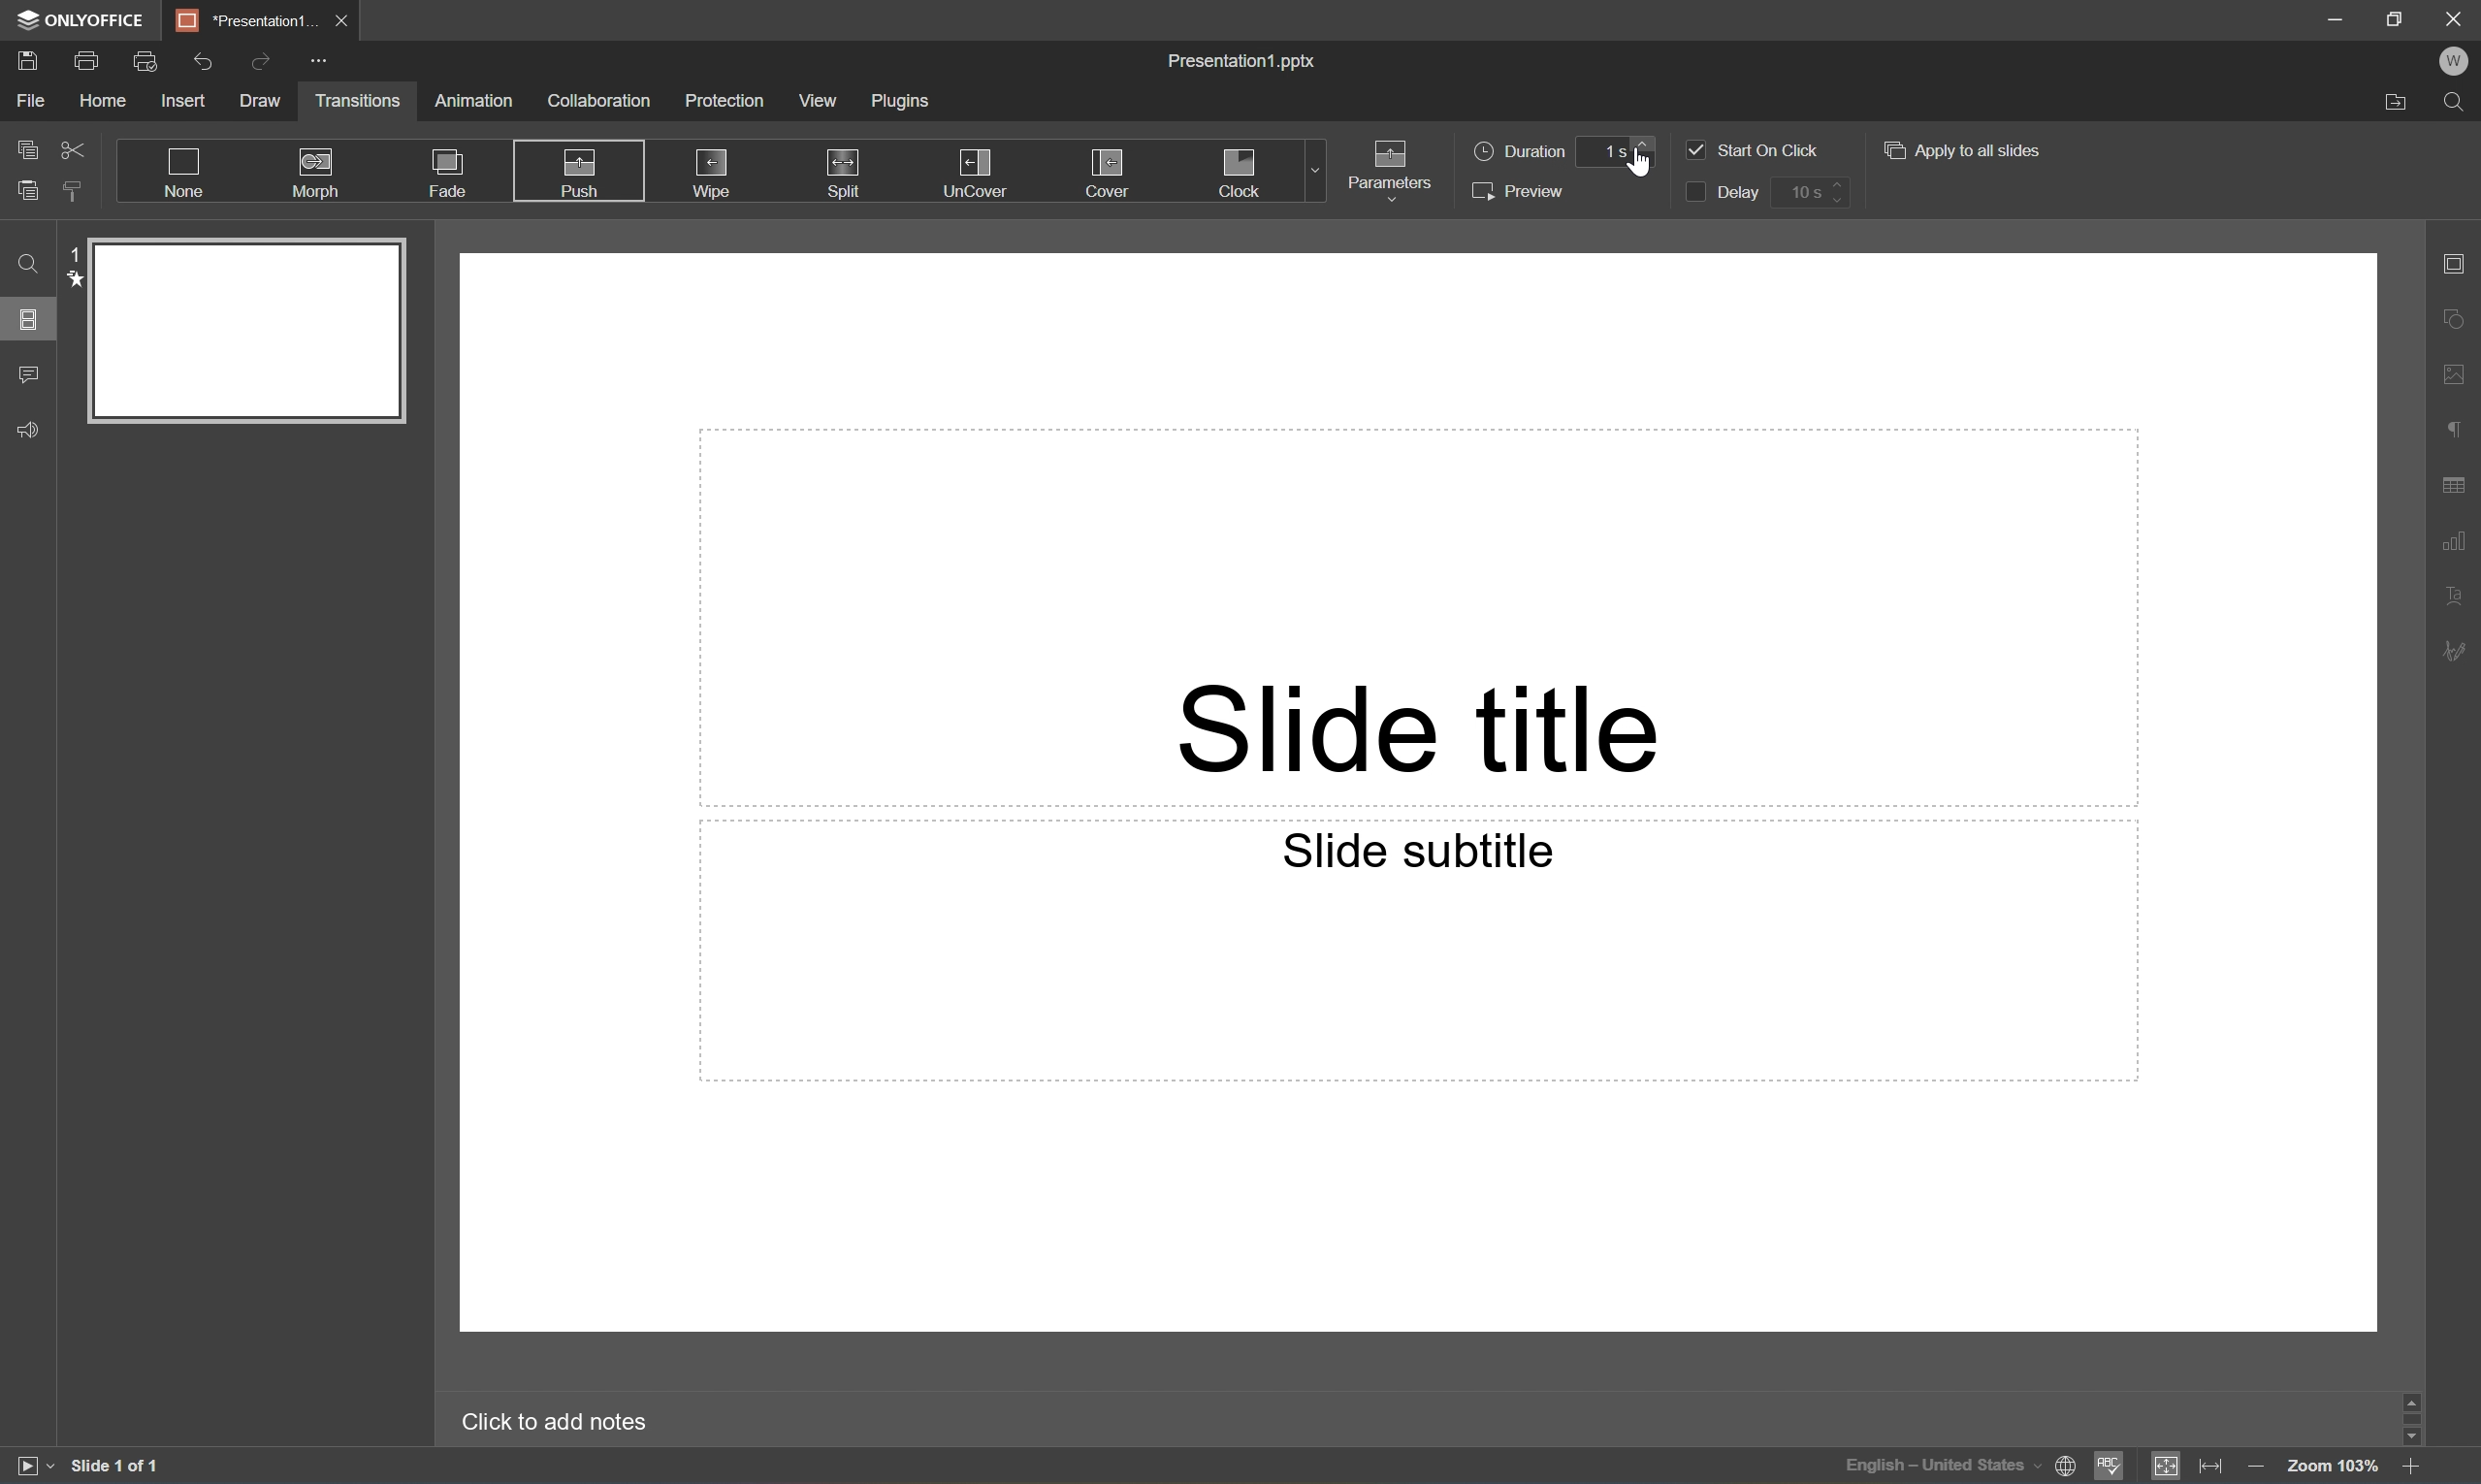  Describe the element at coordinates (2453, 429) in the screenshot. I see `Paragraph settings` at that location.